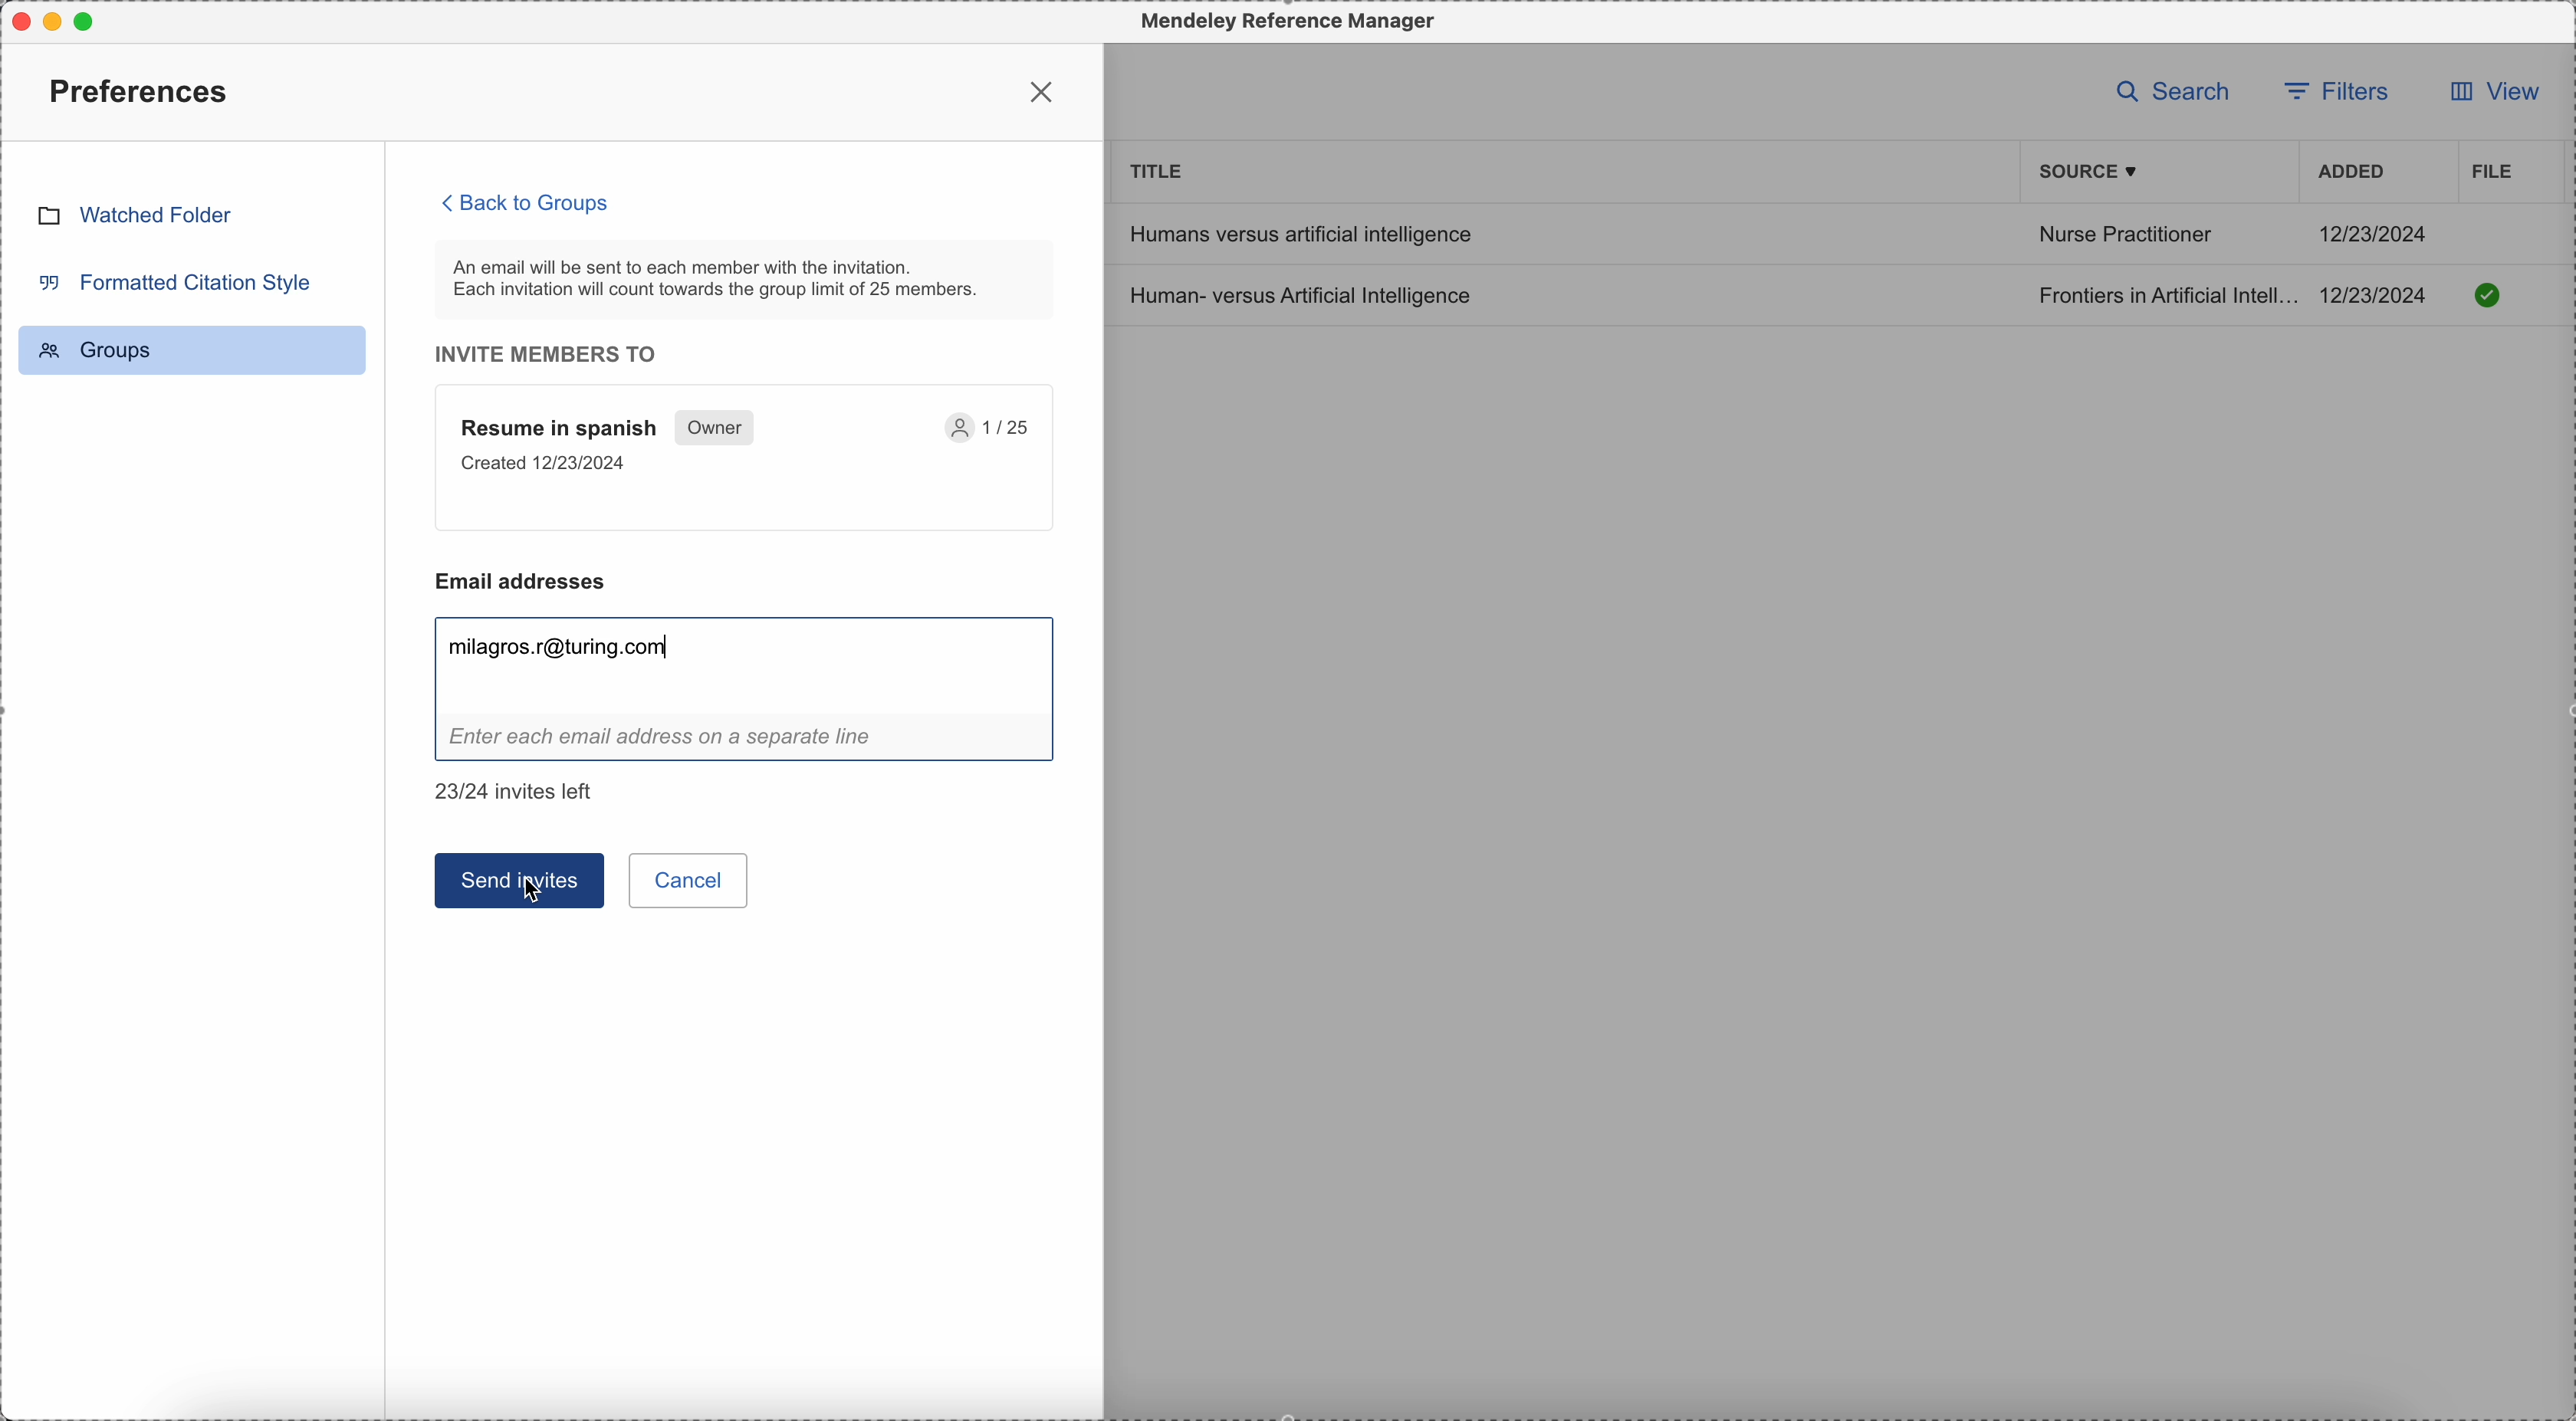 Image resolution: width=2576 pixels, height=1421 pixels. I want to click on search, so click(2174, 90).